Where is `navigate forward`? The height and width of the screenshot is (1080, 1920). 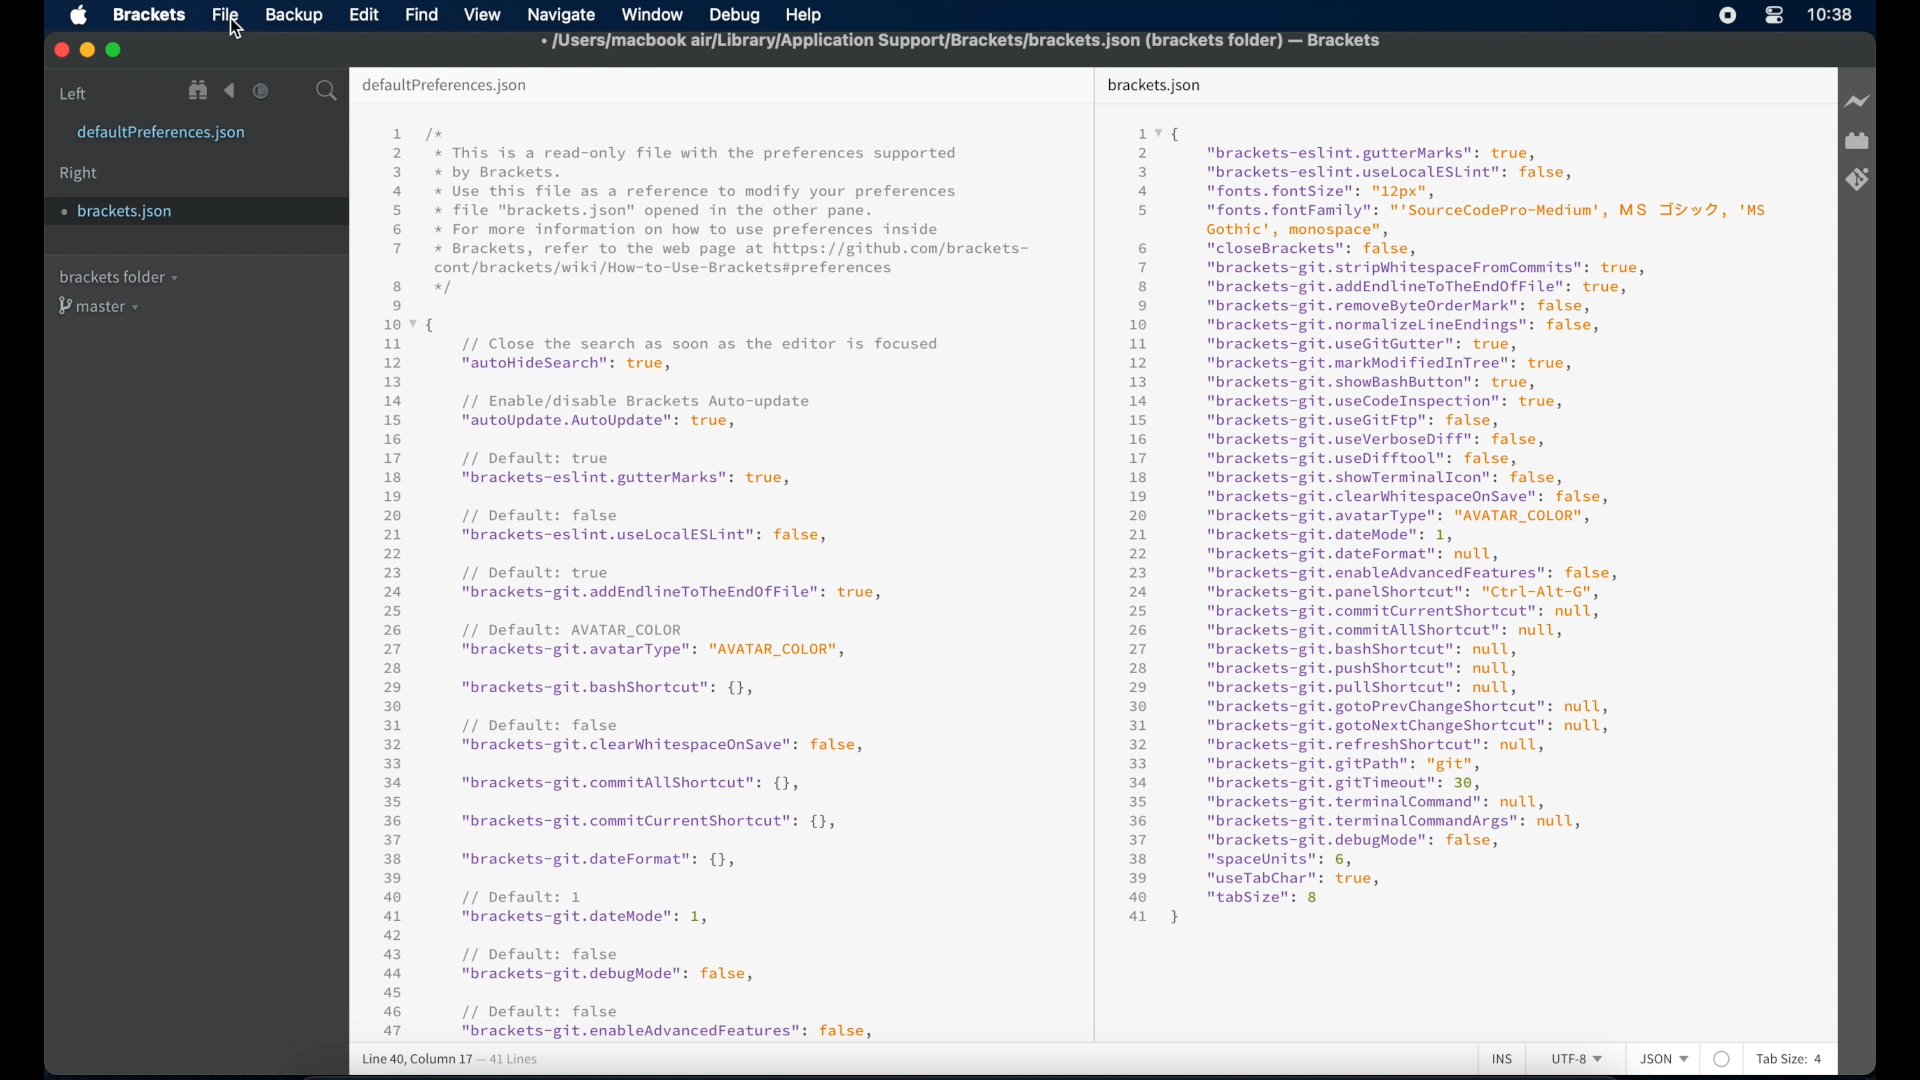
navigate forward is located at coordinates (261, 91).